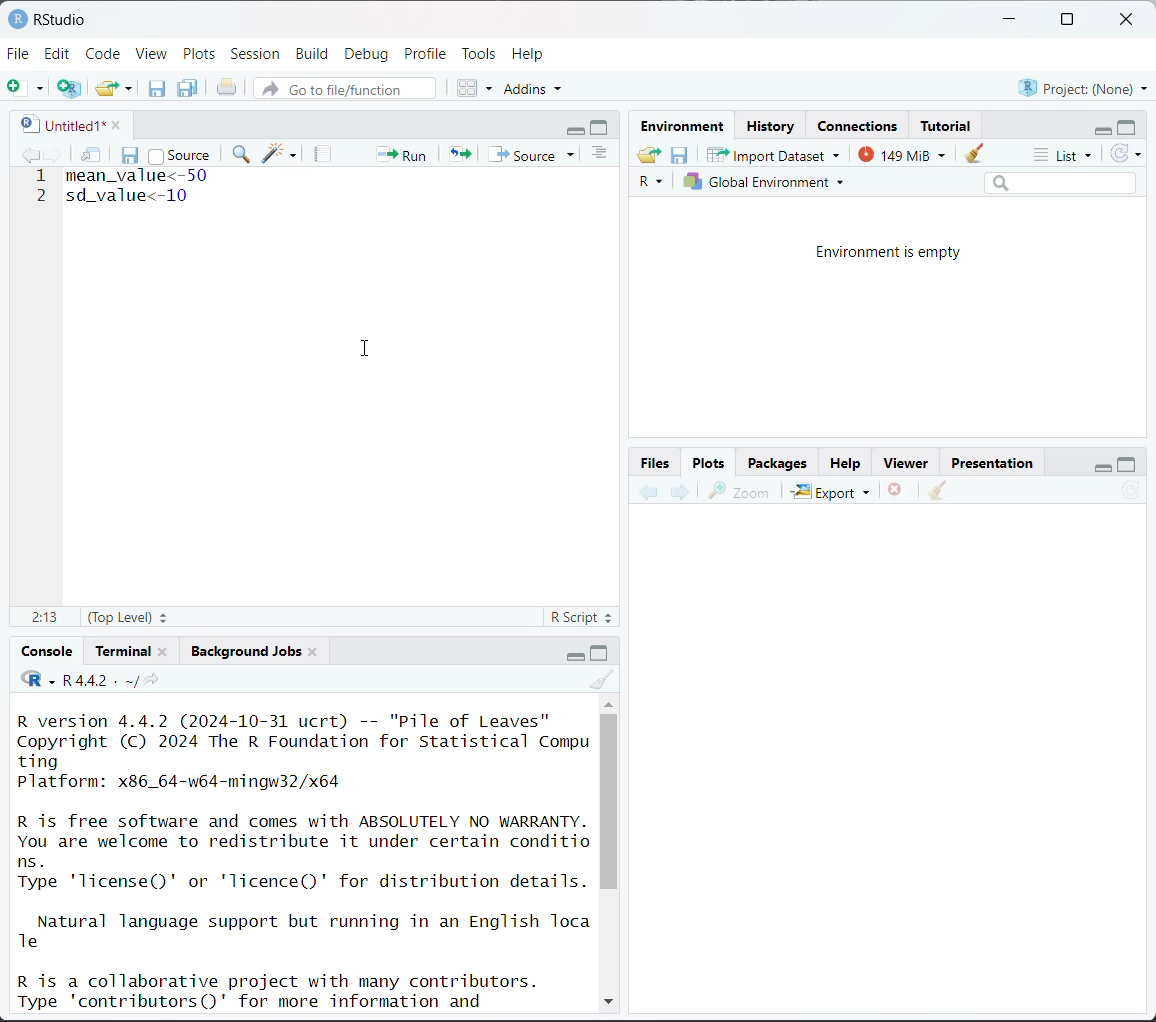 The height and width of the screenshot is (1022, 1156). What do you see at coordinates (179, 154) in the screenshot?
I see `source` at bounding box center [179, 154].